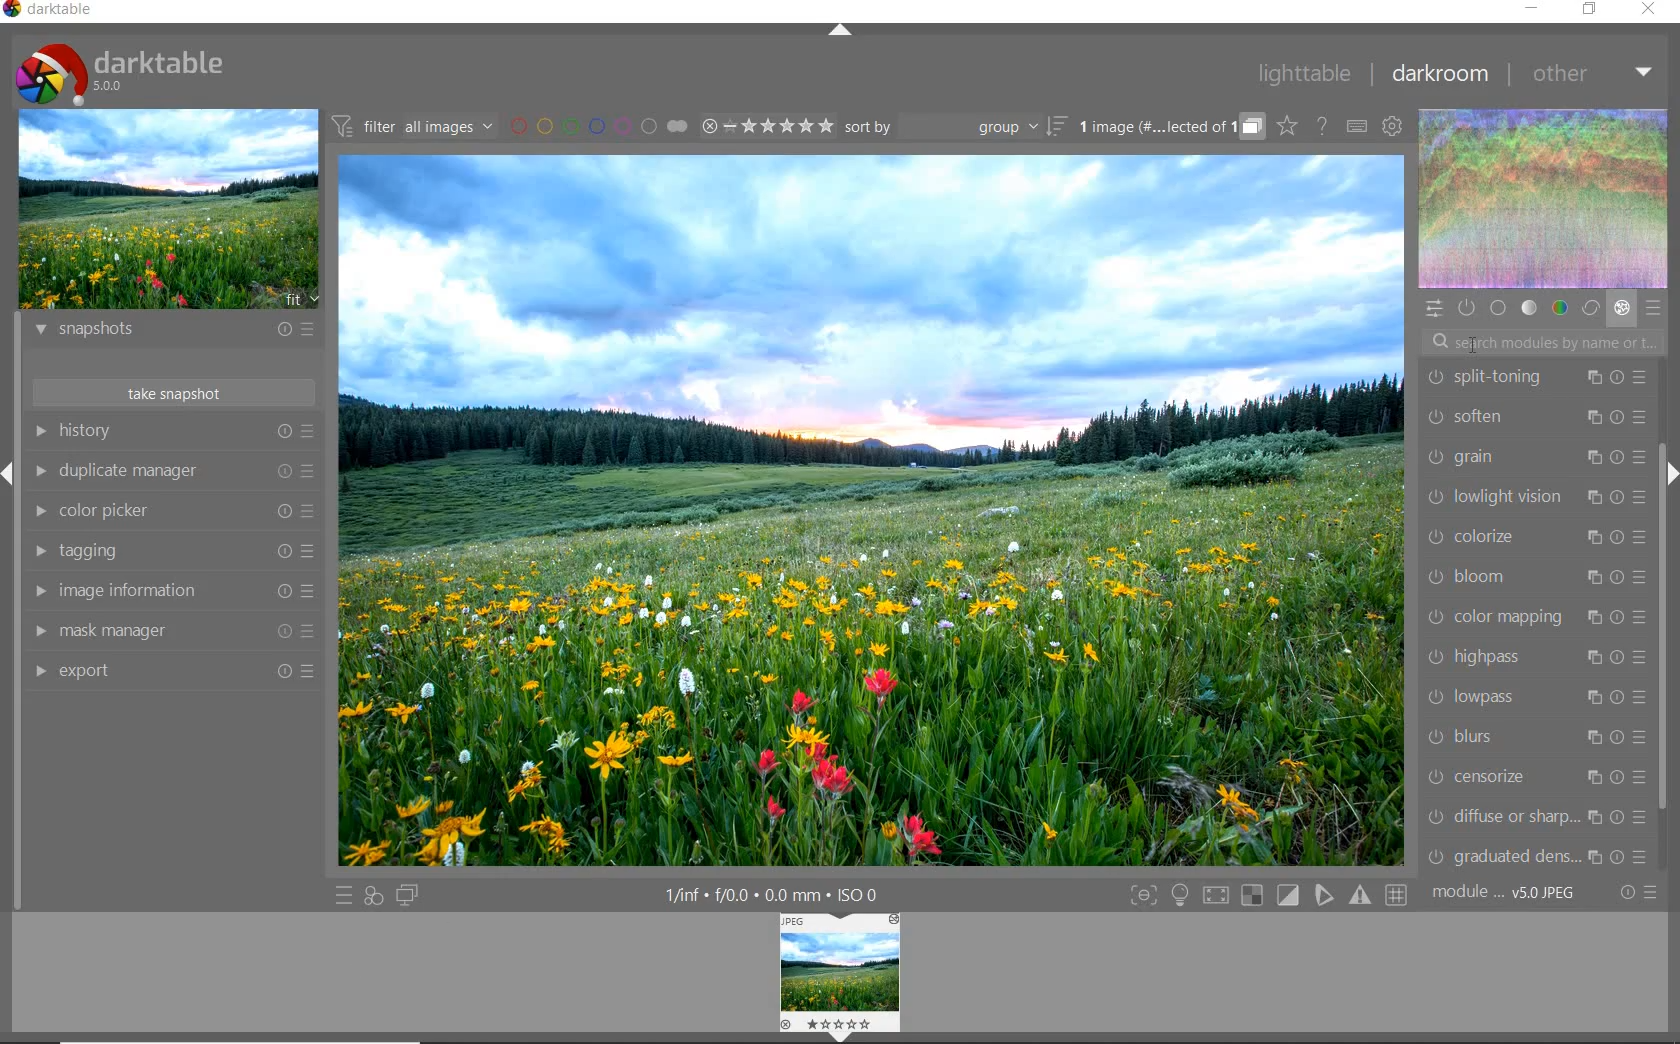  Describe the element at coordinates (1355, 127) in the screenshot. I see `set keyboard shortcuts` at that location.